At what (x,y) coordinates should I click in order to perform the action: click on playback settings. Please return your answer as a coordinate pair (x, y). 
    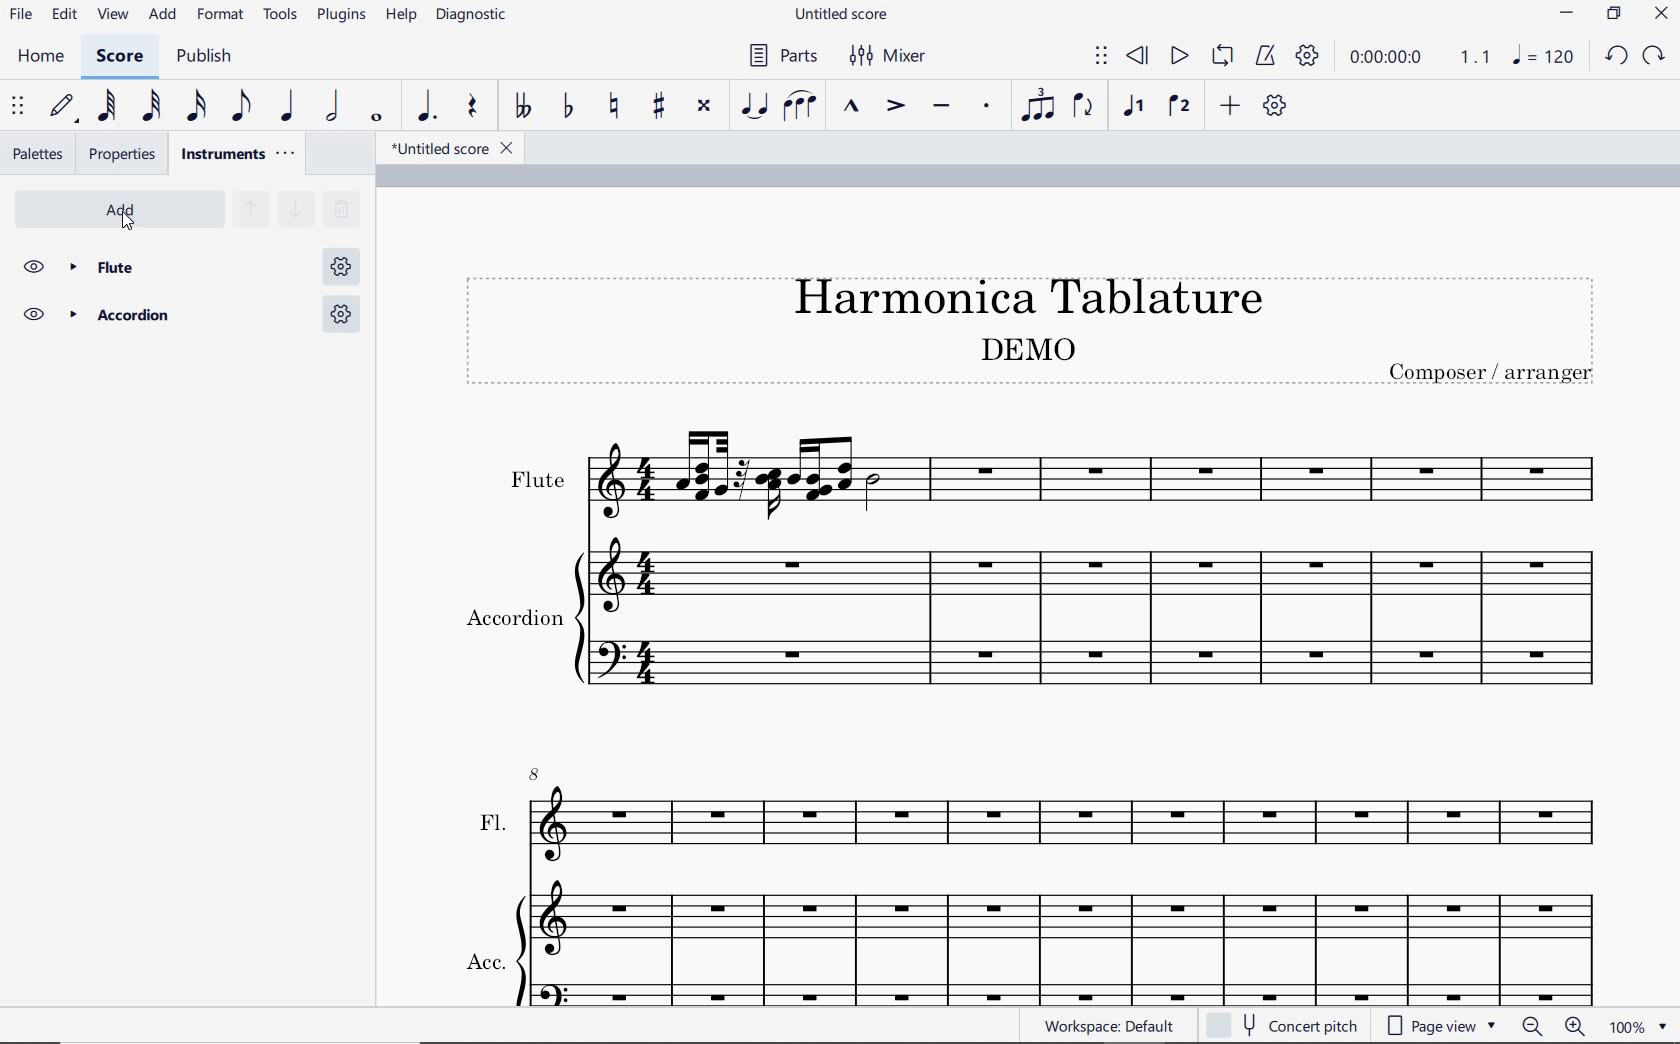
    Looking at the image, I should click on (1306, 57).